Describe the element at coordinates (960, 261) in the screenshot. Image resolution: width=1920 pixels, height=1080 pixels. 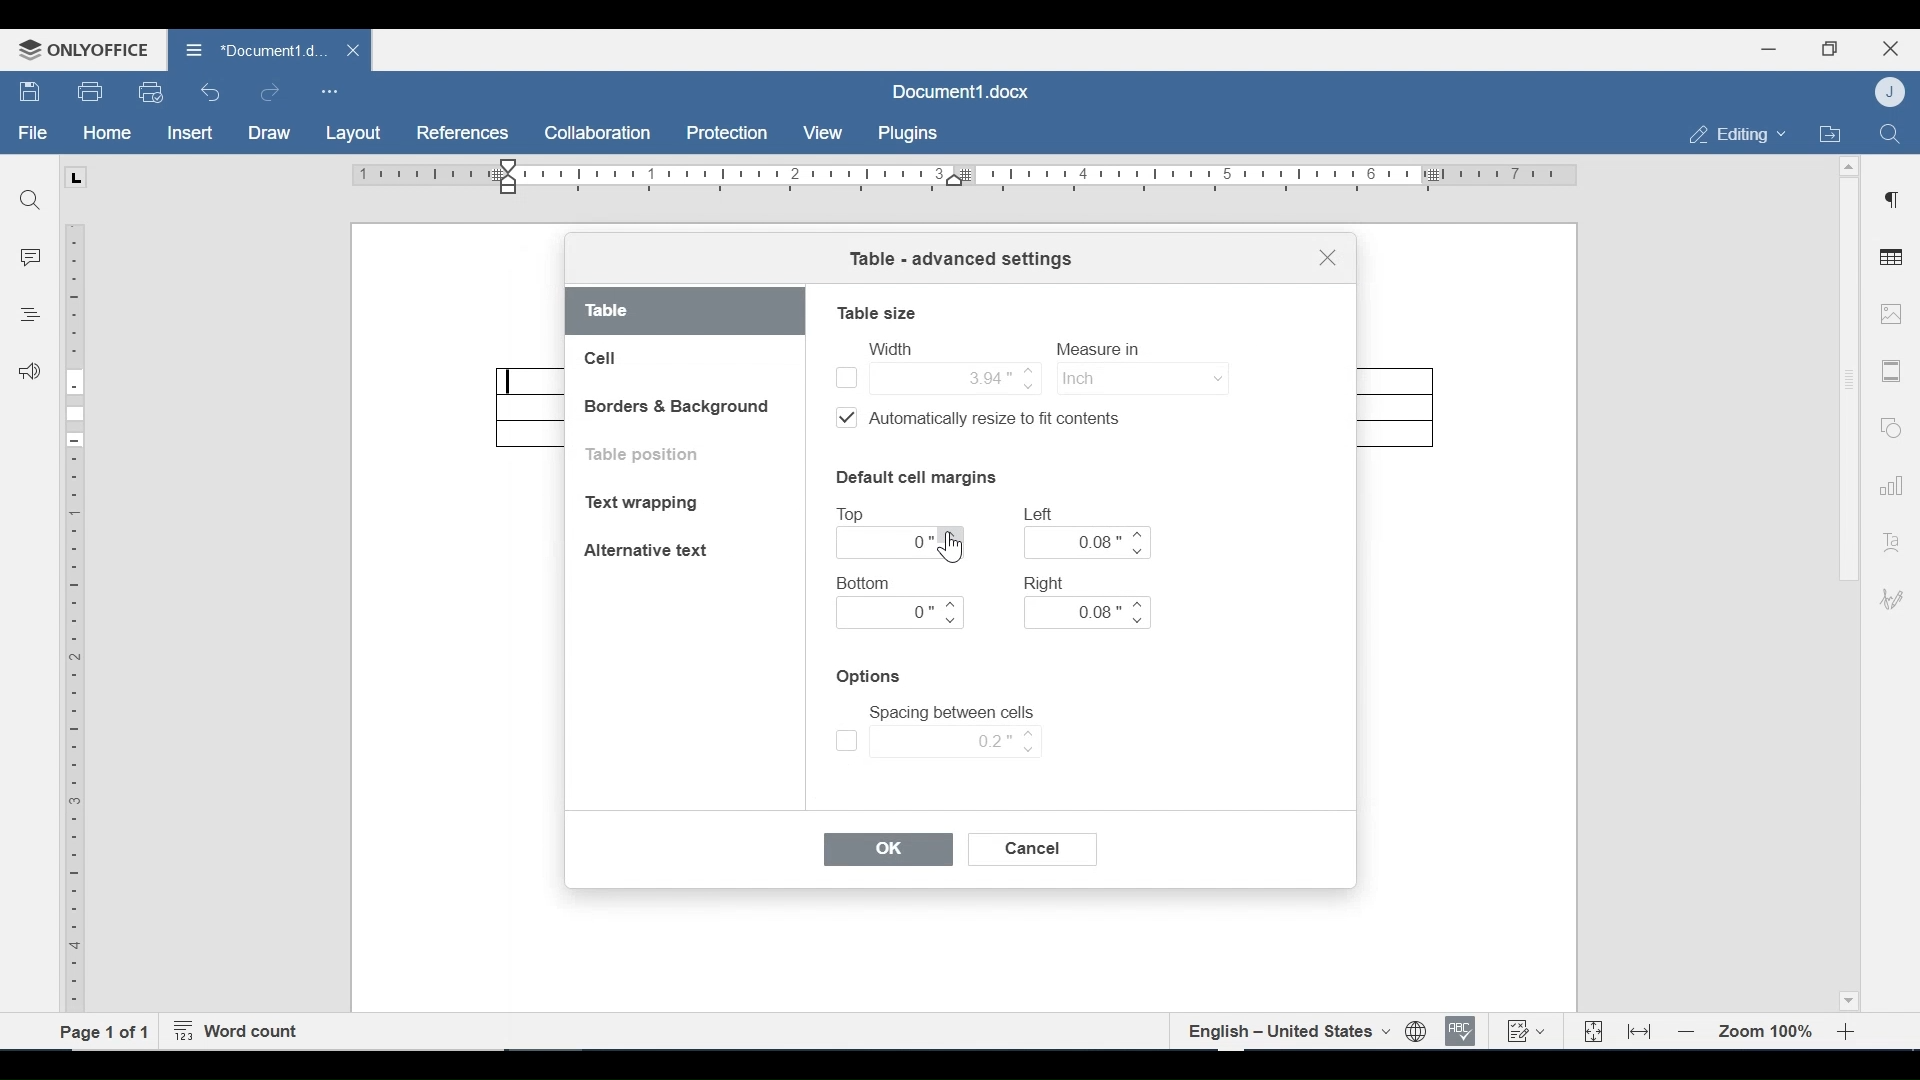
I see `Table - advanced settings` at that location.